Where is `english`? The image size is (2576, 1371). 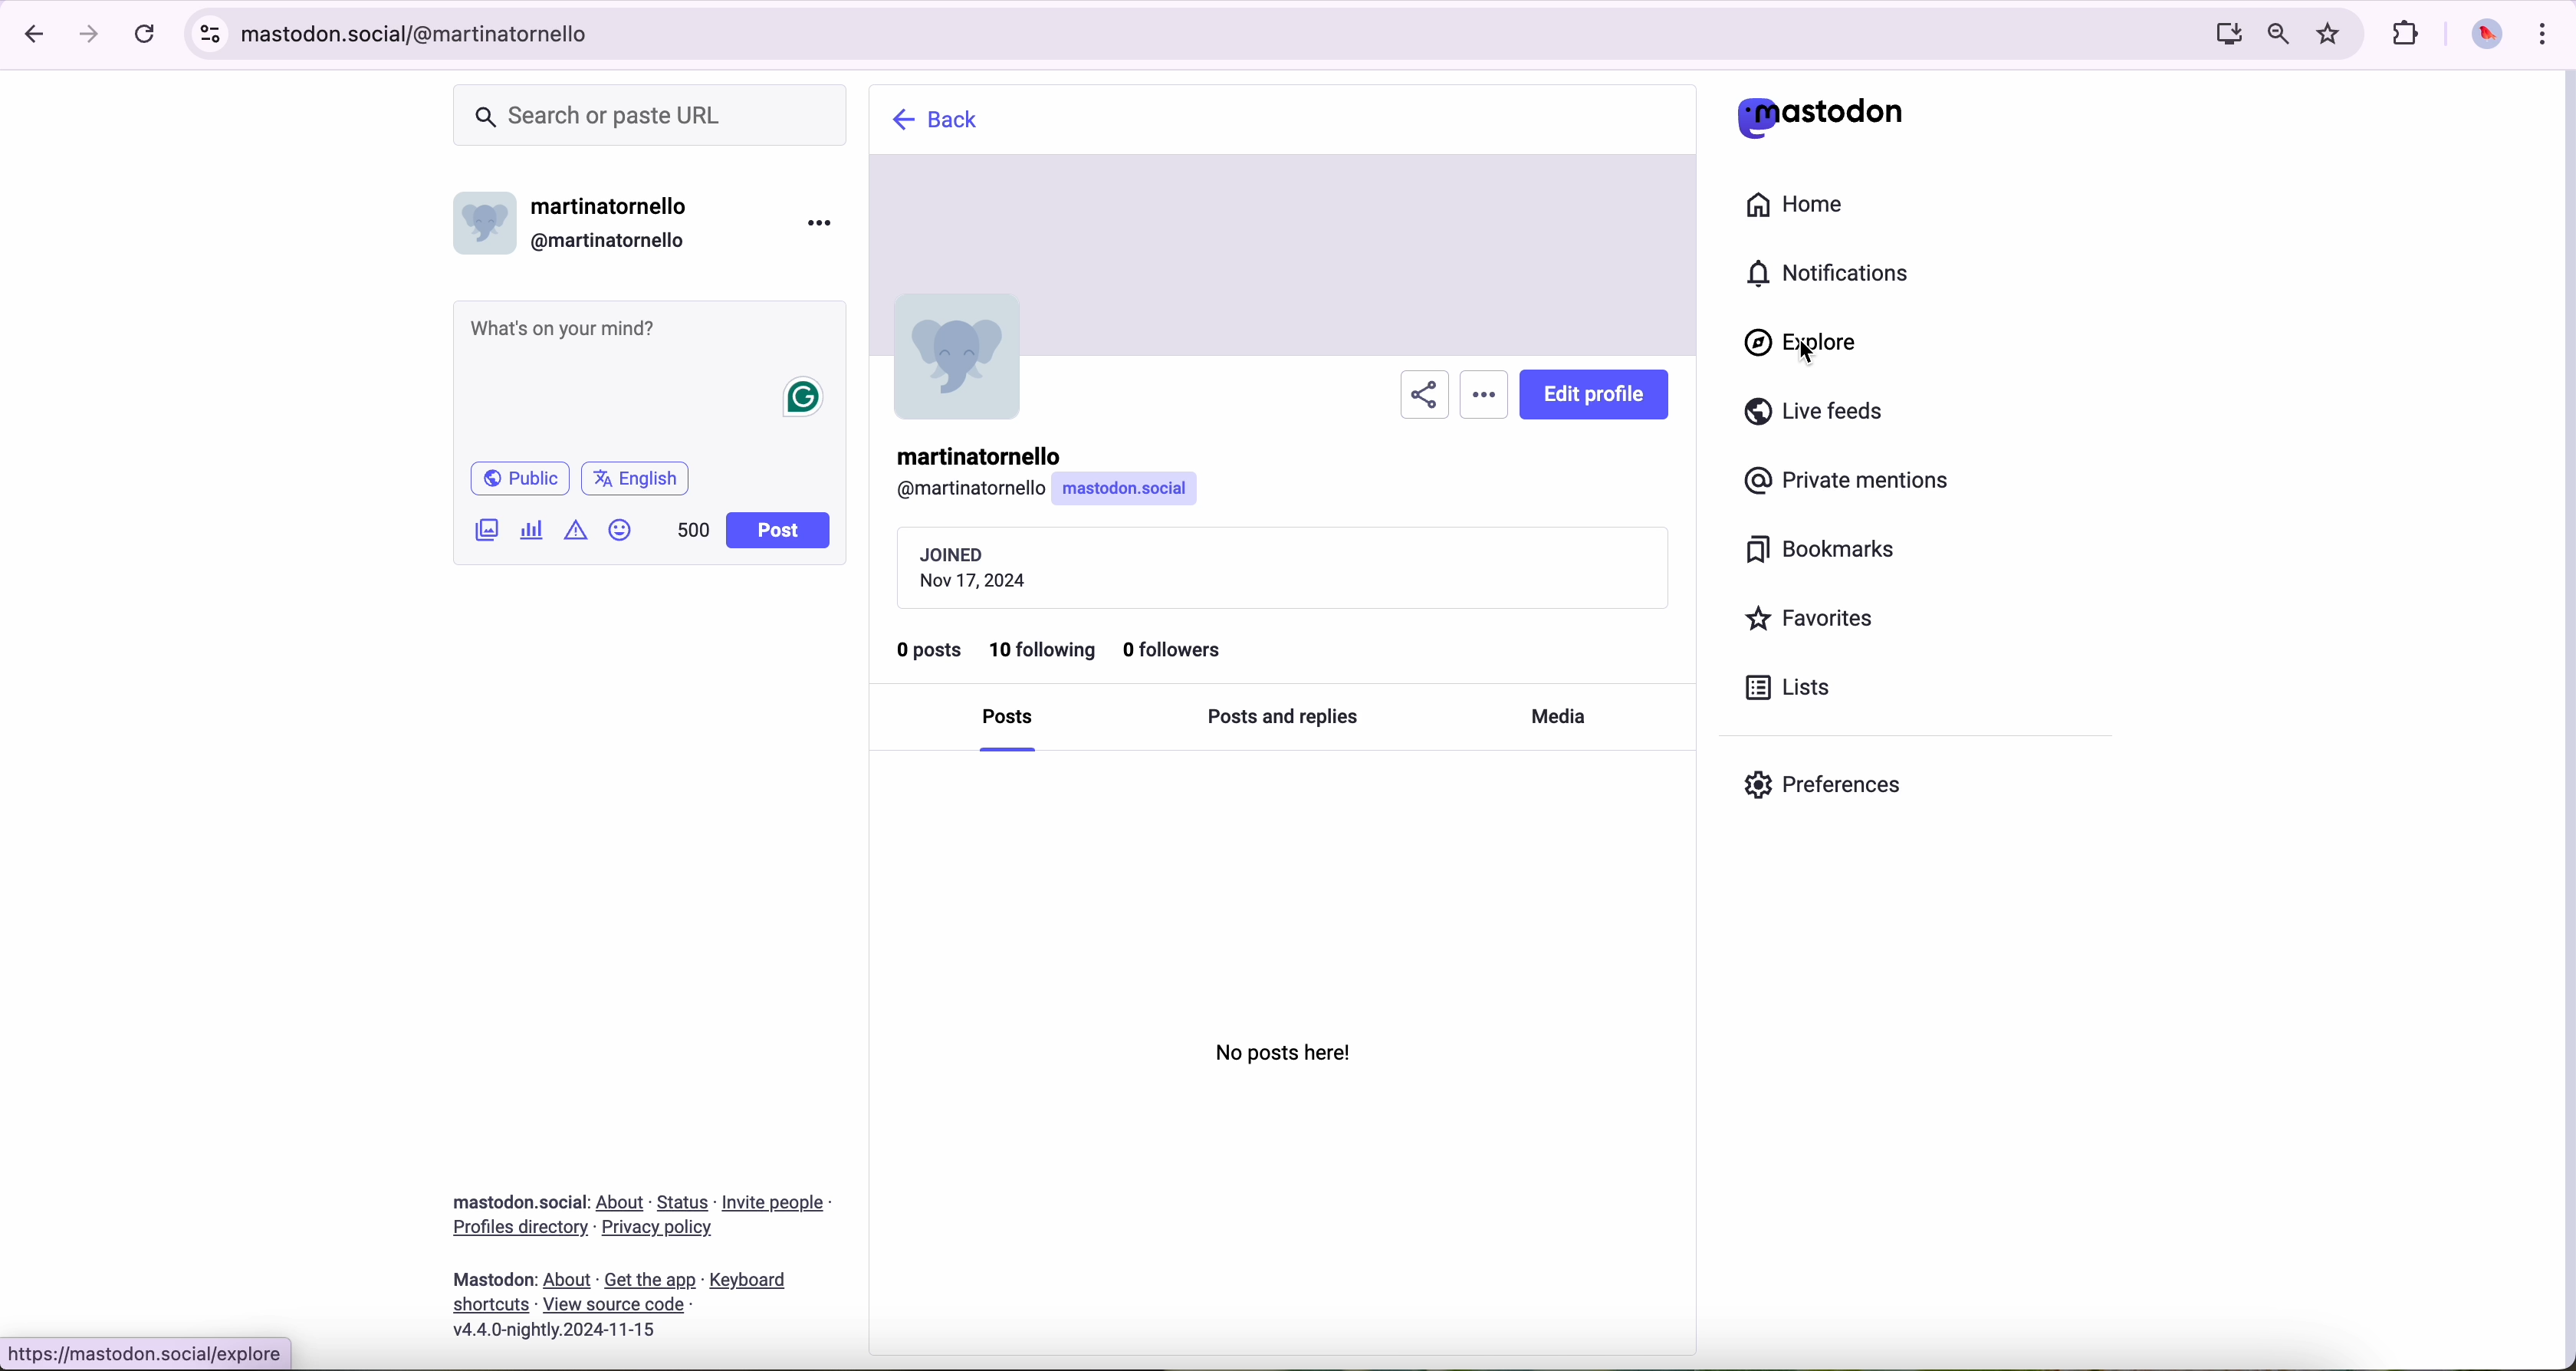
english is located at coordinates (639, 477).